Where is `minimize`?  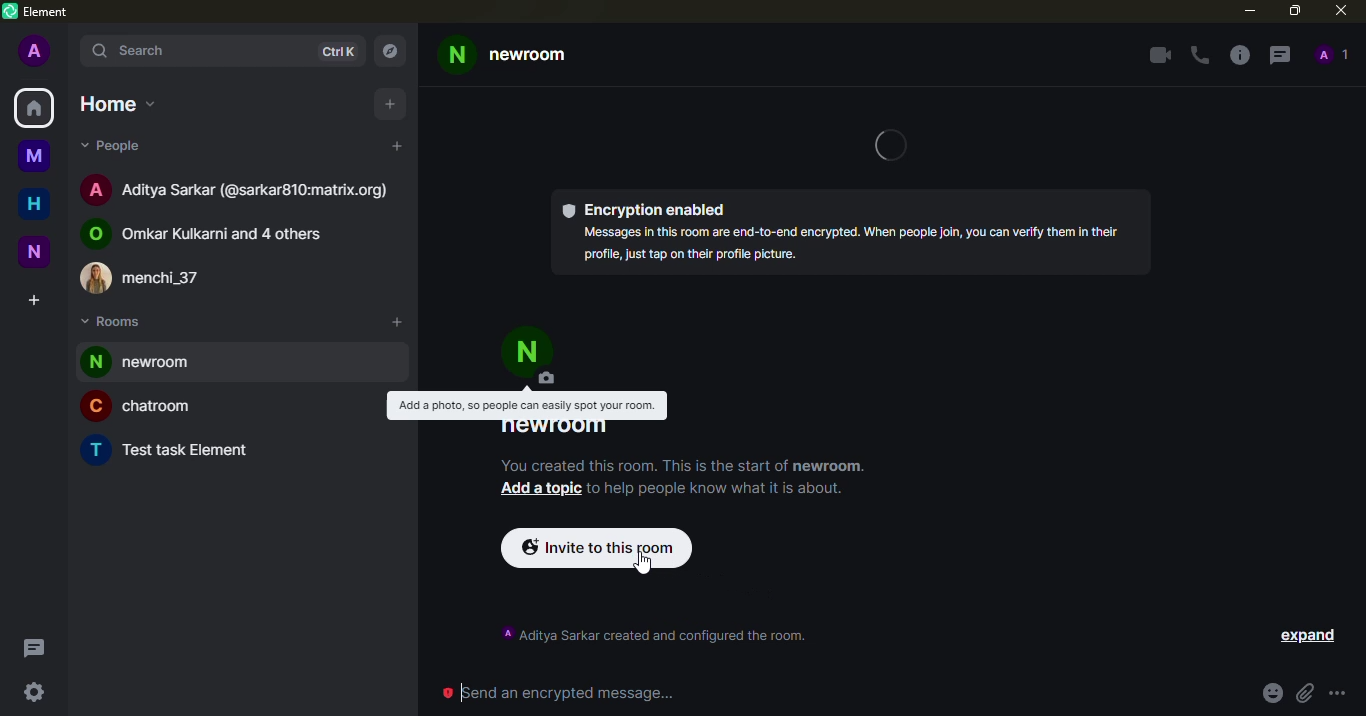
minimize is located at coordinates (1246, 12).